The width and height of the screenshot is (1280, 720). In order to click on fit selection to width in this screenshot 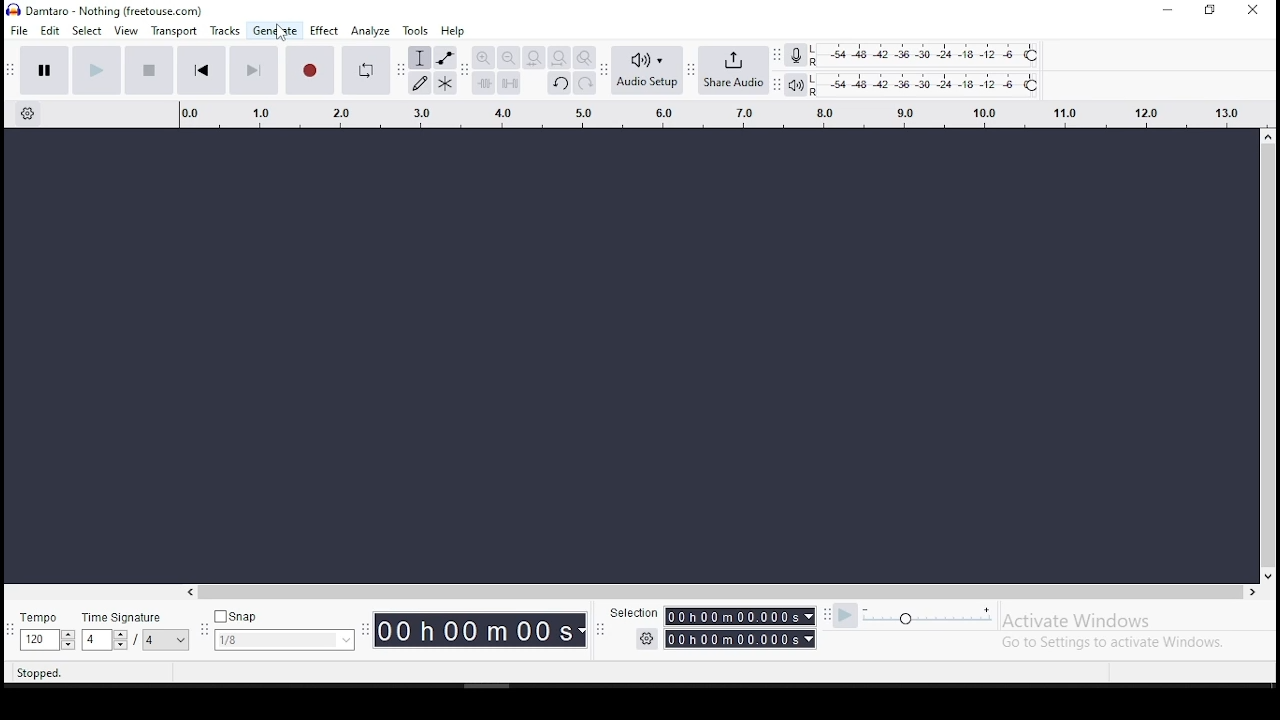, I will do `click(531, 57)`.